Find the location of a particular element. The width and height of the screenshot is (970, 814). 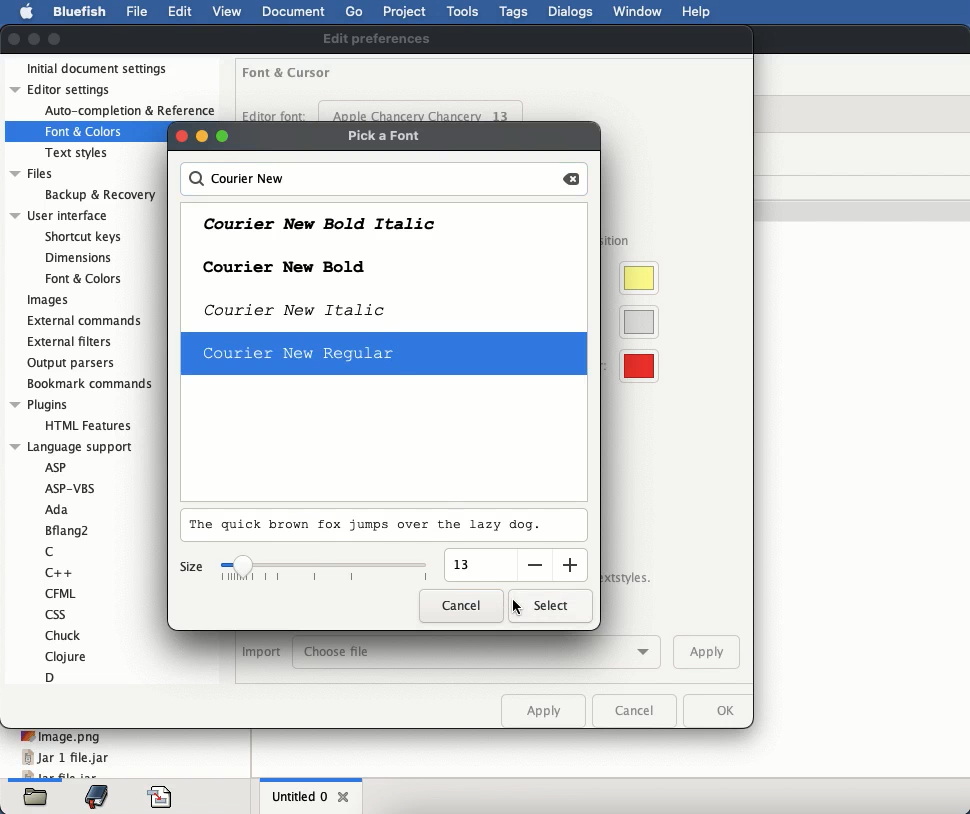

search is located at coordinates (195, 177).